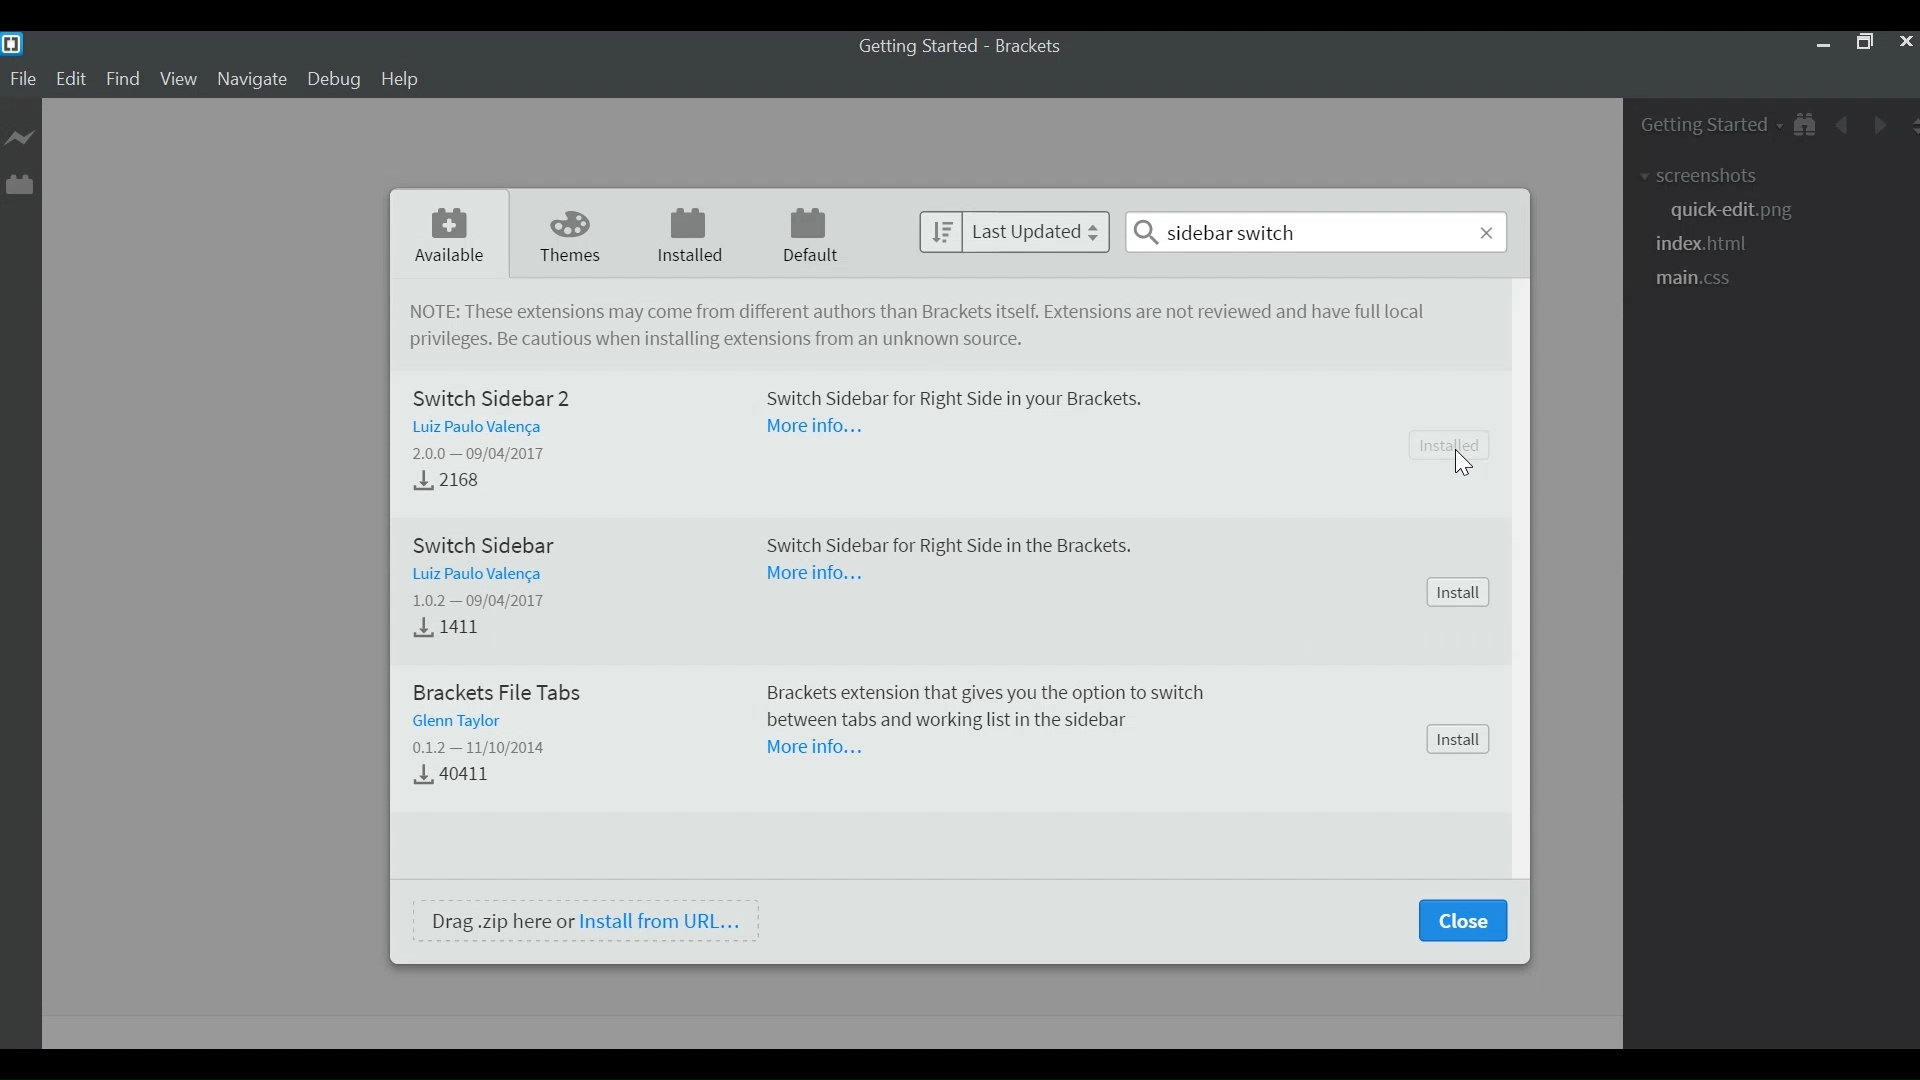 Image resolution: width=1920 pixels, height=1080 pixels. I want to click on last Updated, so click(1016, 231).